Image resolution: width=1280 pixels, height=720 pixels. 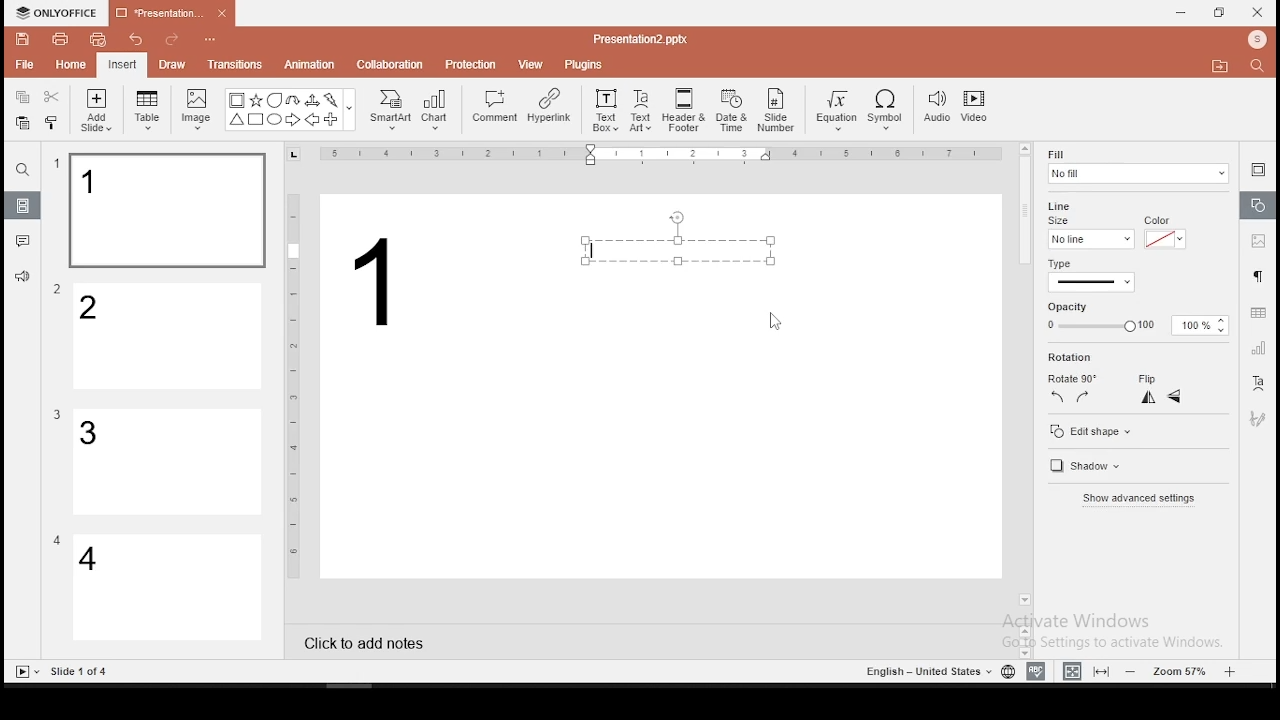 What do you see at coordinates (52, 122) in the screenshot?
I see `clone formatting` at bounding box center [52, 122].